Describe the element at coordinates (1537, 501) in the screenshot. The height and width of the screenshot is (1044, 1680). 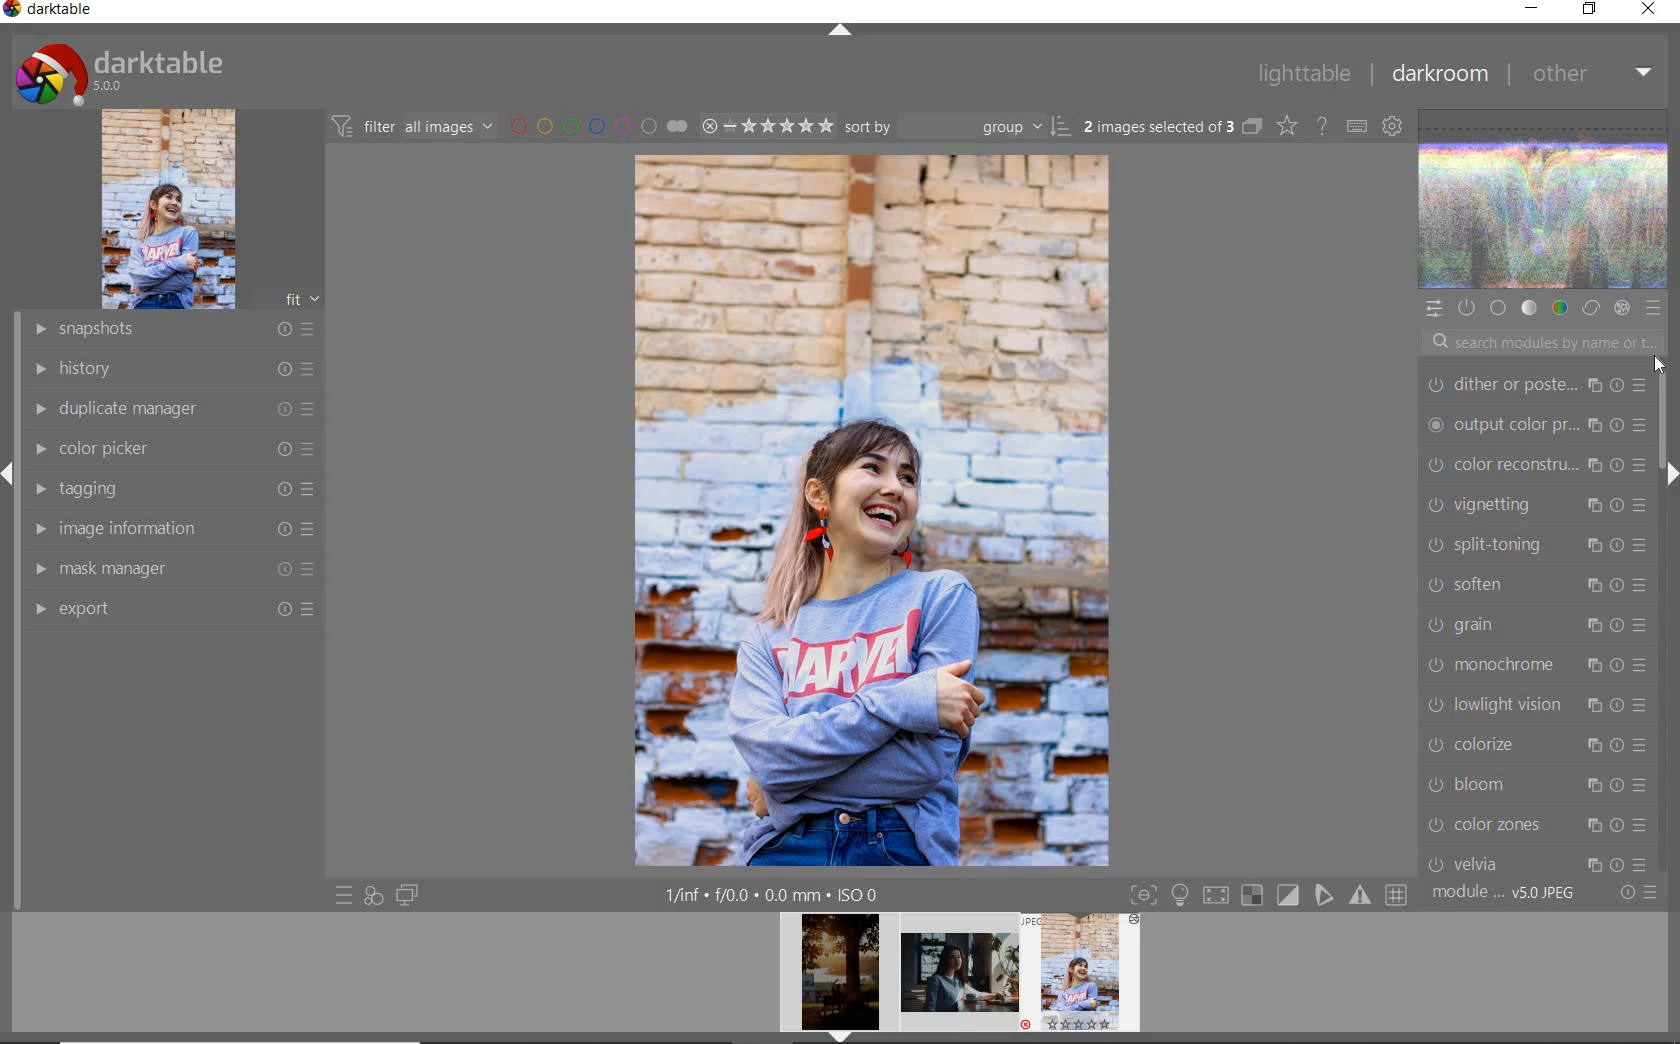
I see `exposure` at that location.